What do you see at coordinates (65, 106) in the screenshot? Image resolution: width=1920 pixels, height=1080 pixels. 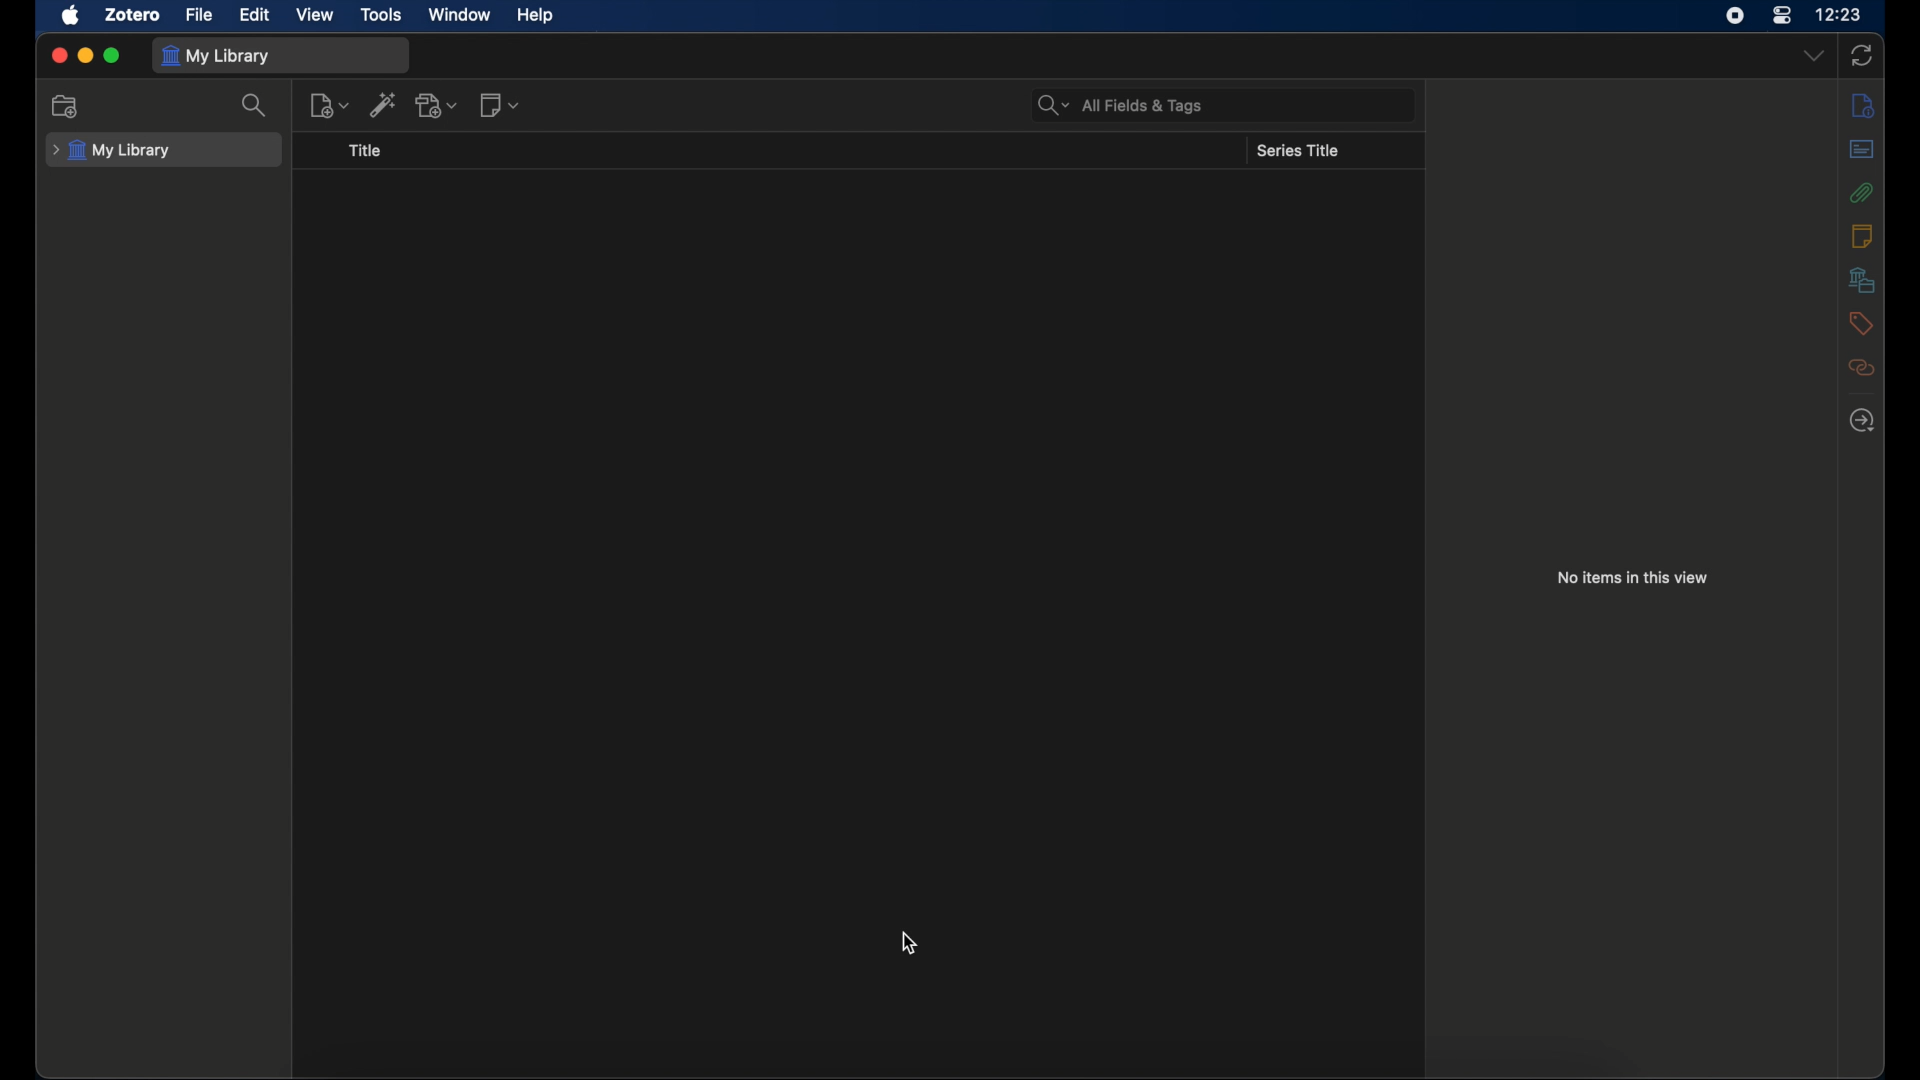 I see `new collection` at bounding box center [65, 106].